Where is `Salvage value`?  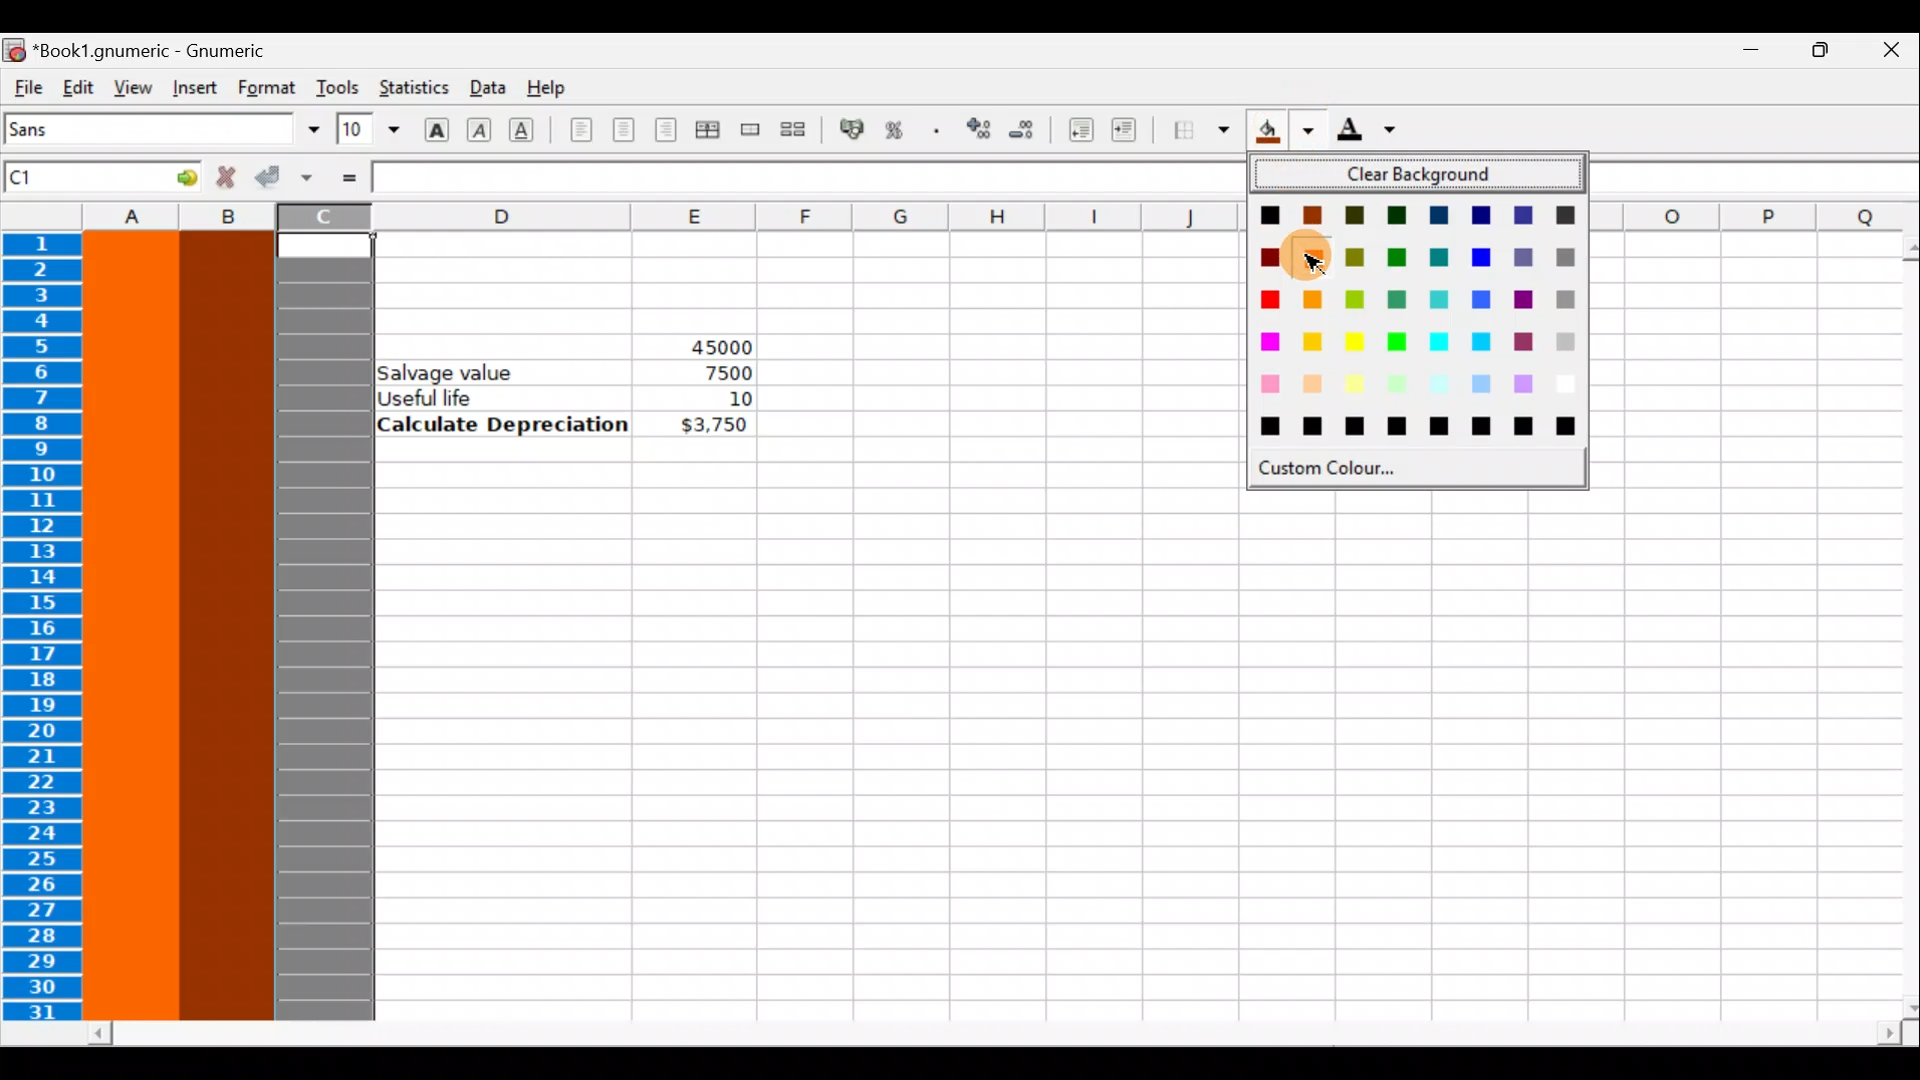 Salvage value is located at coordinates (457, 371).